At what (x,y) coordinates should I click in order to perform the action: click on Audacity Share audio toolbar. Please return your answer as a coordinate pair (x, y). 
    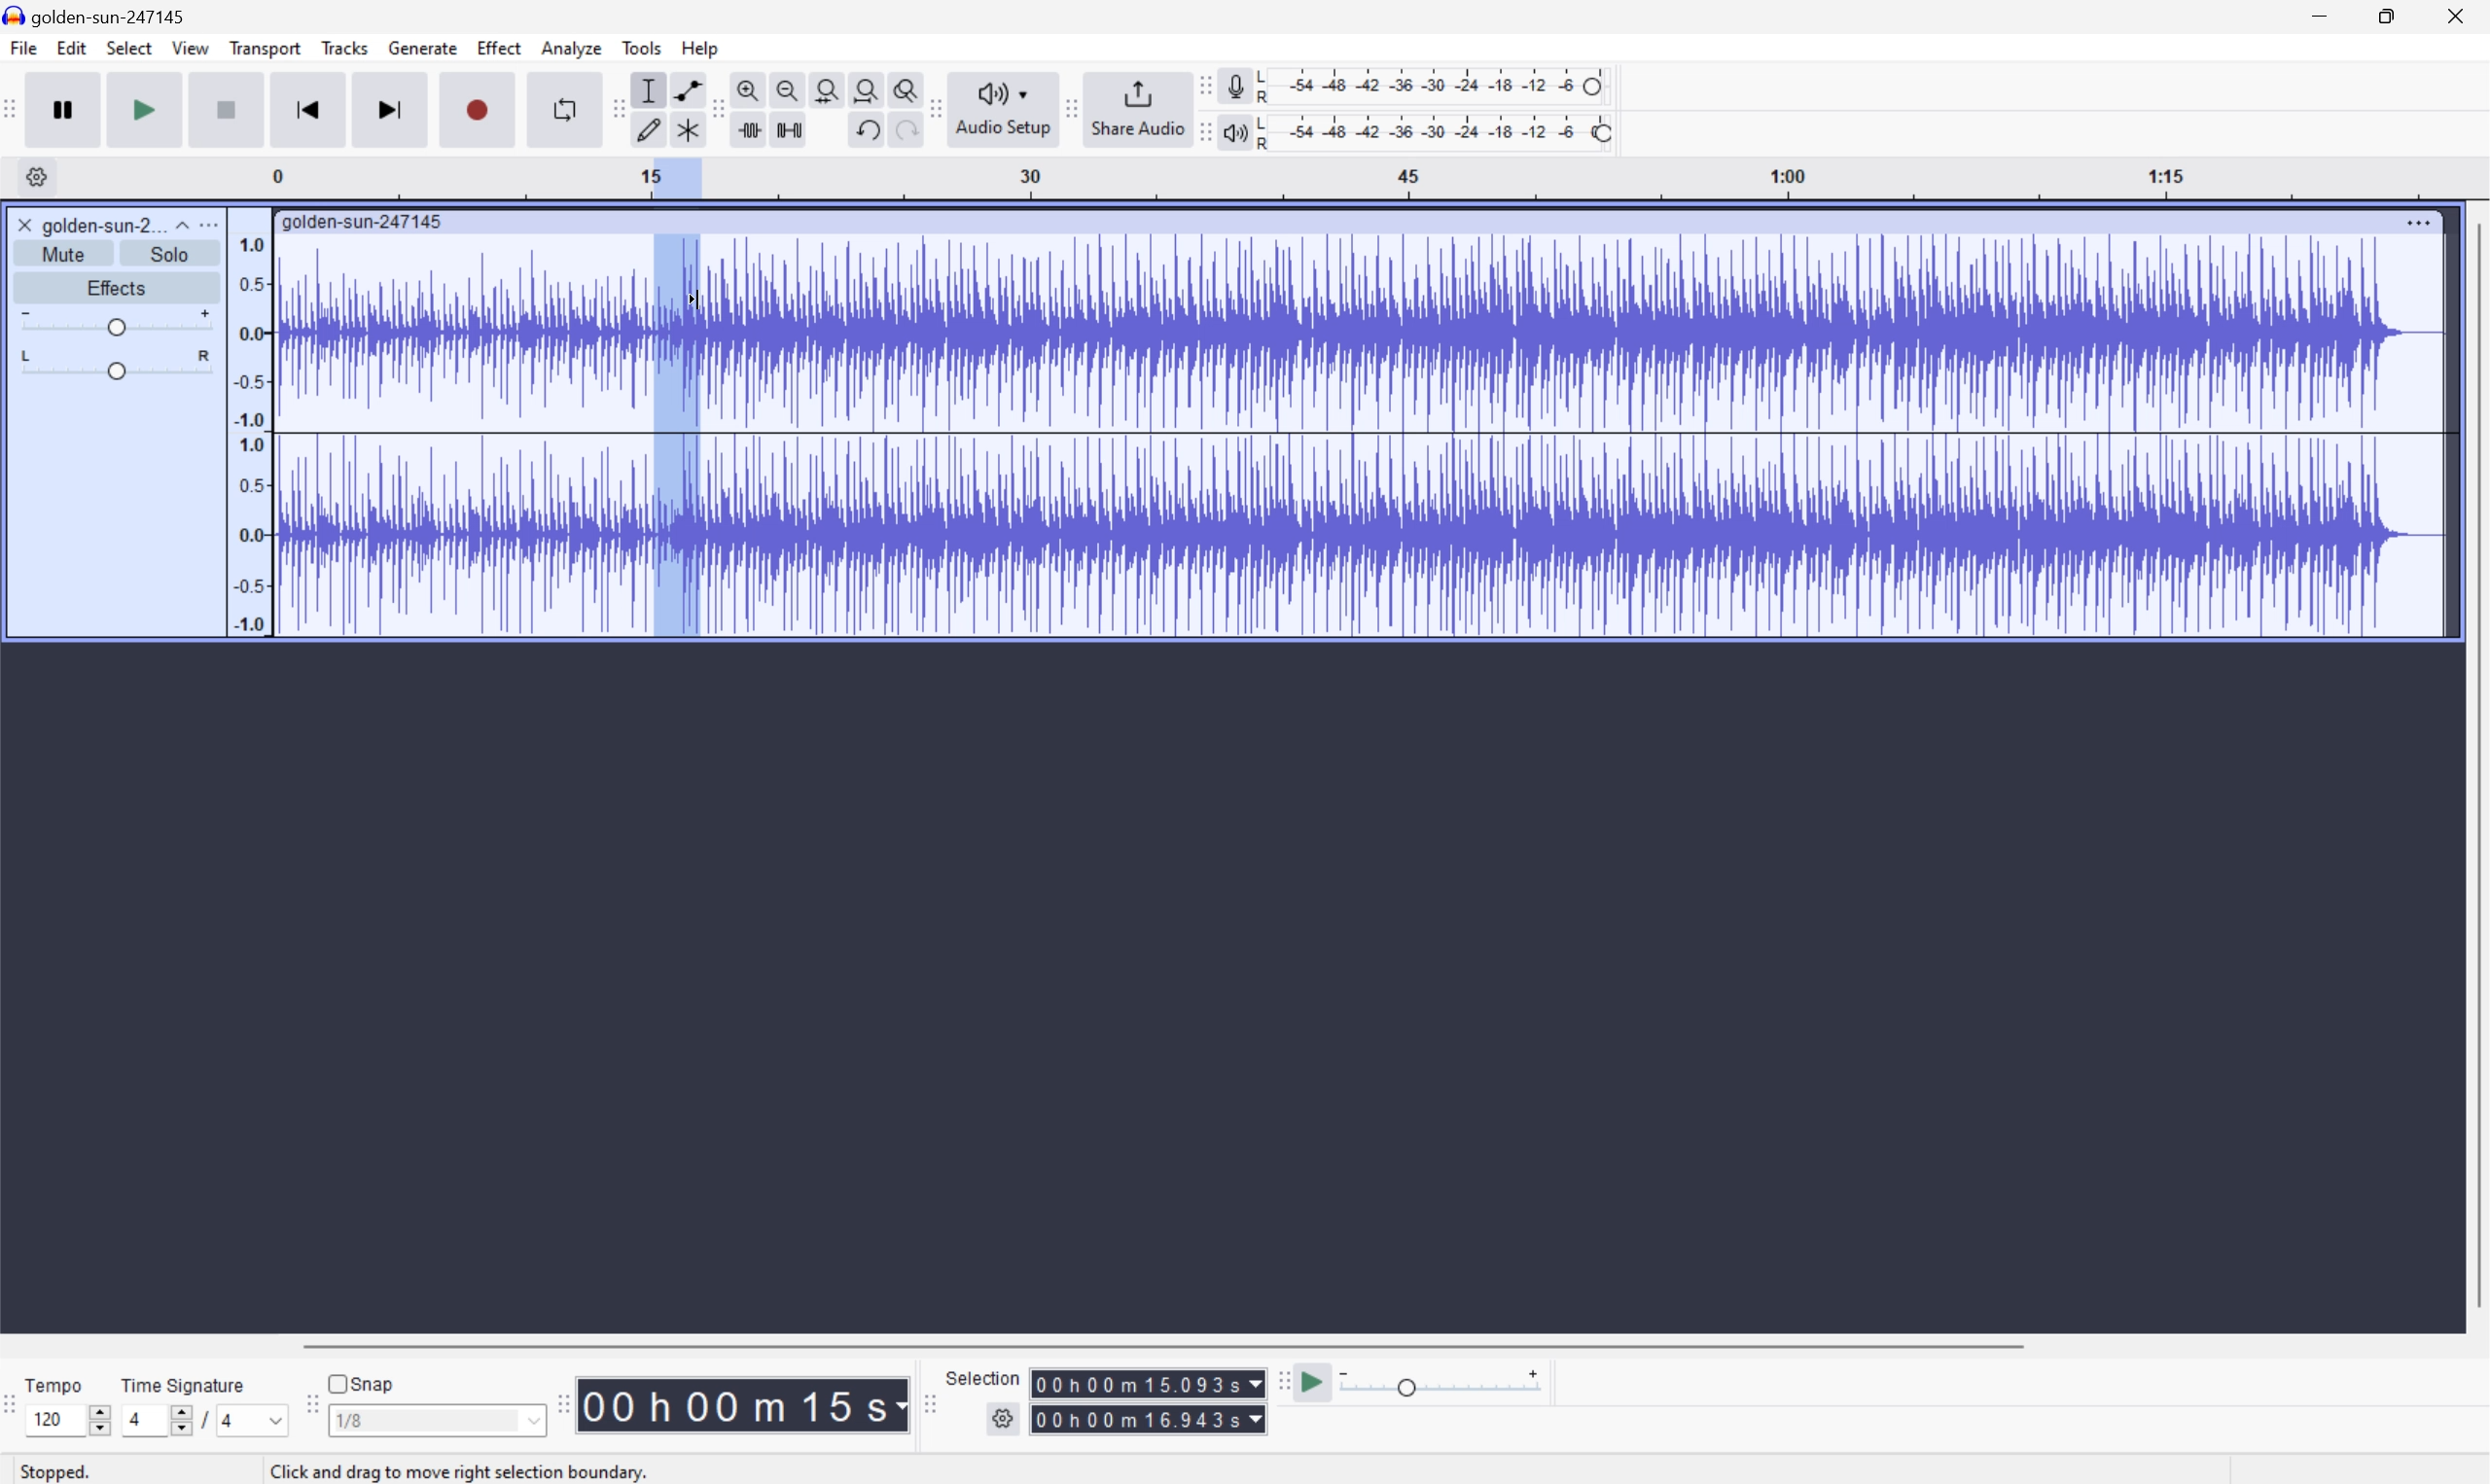
    Looking at the image, I should click on (1072, 106).